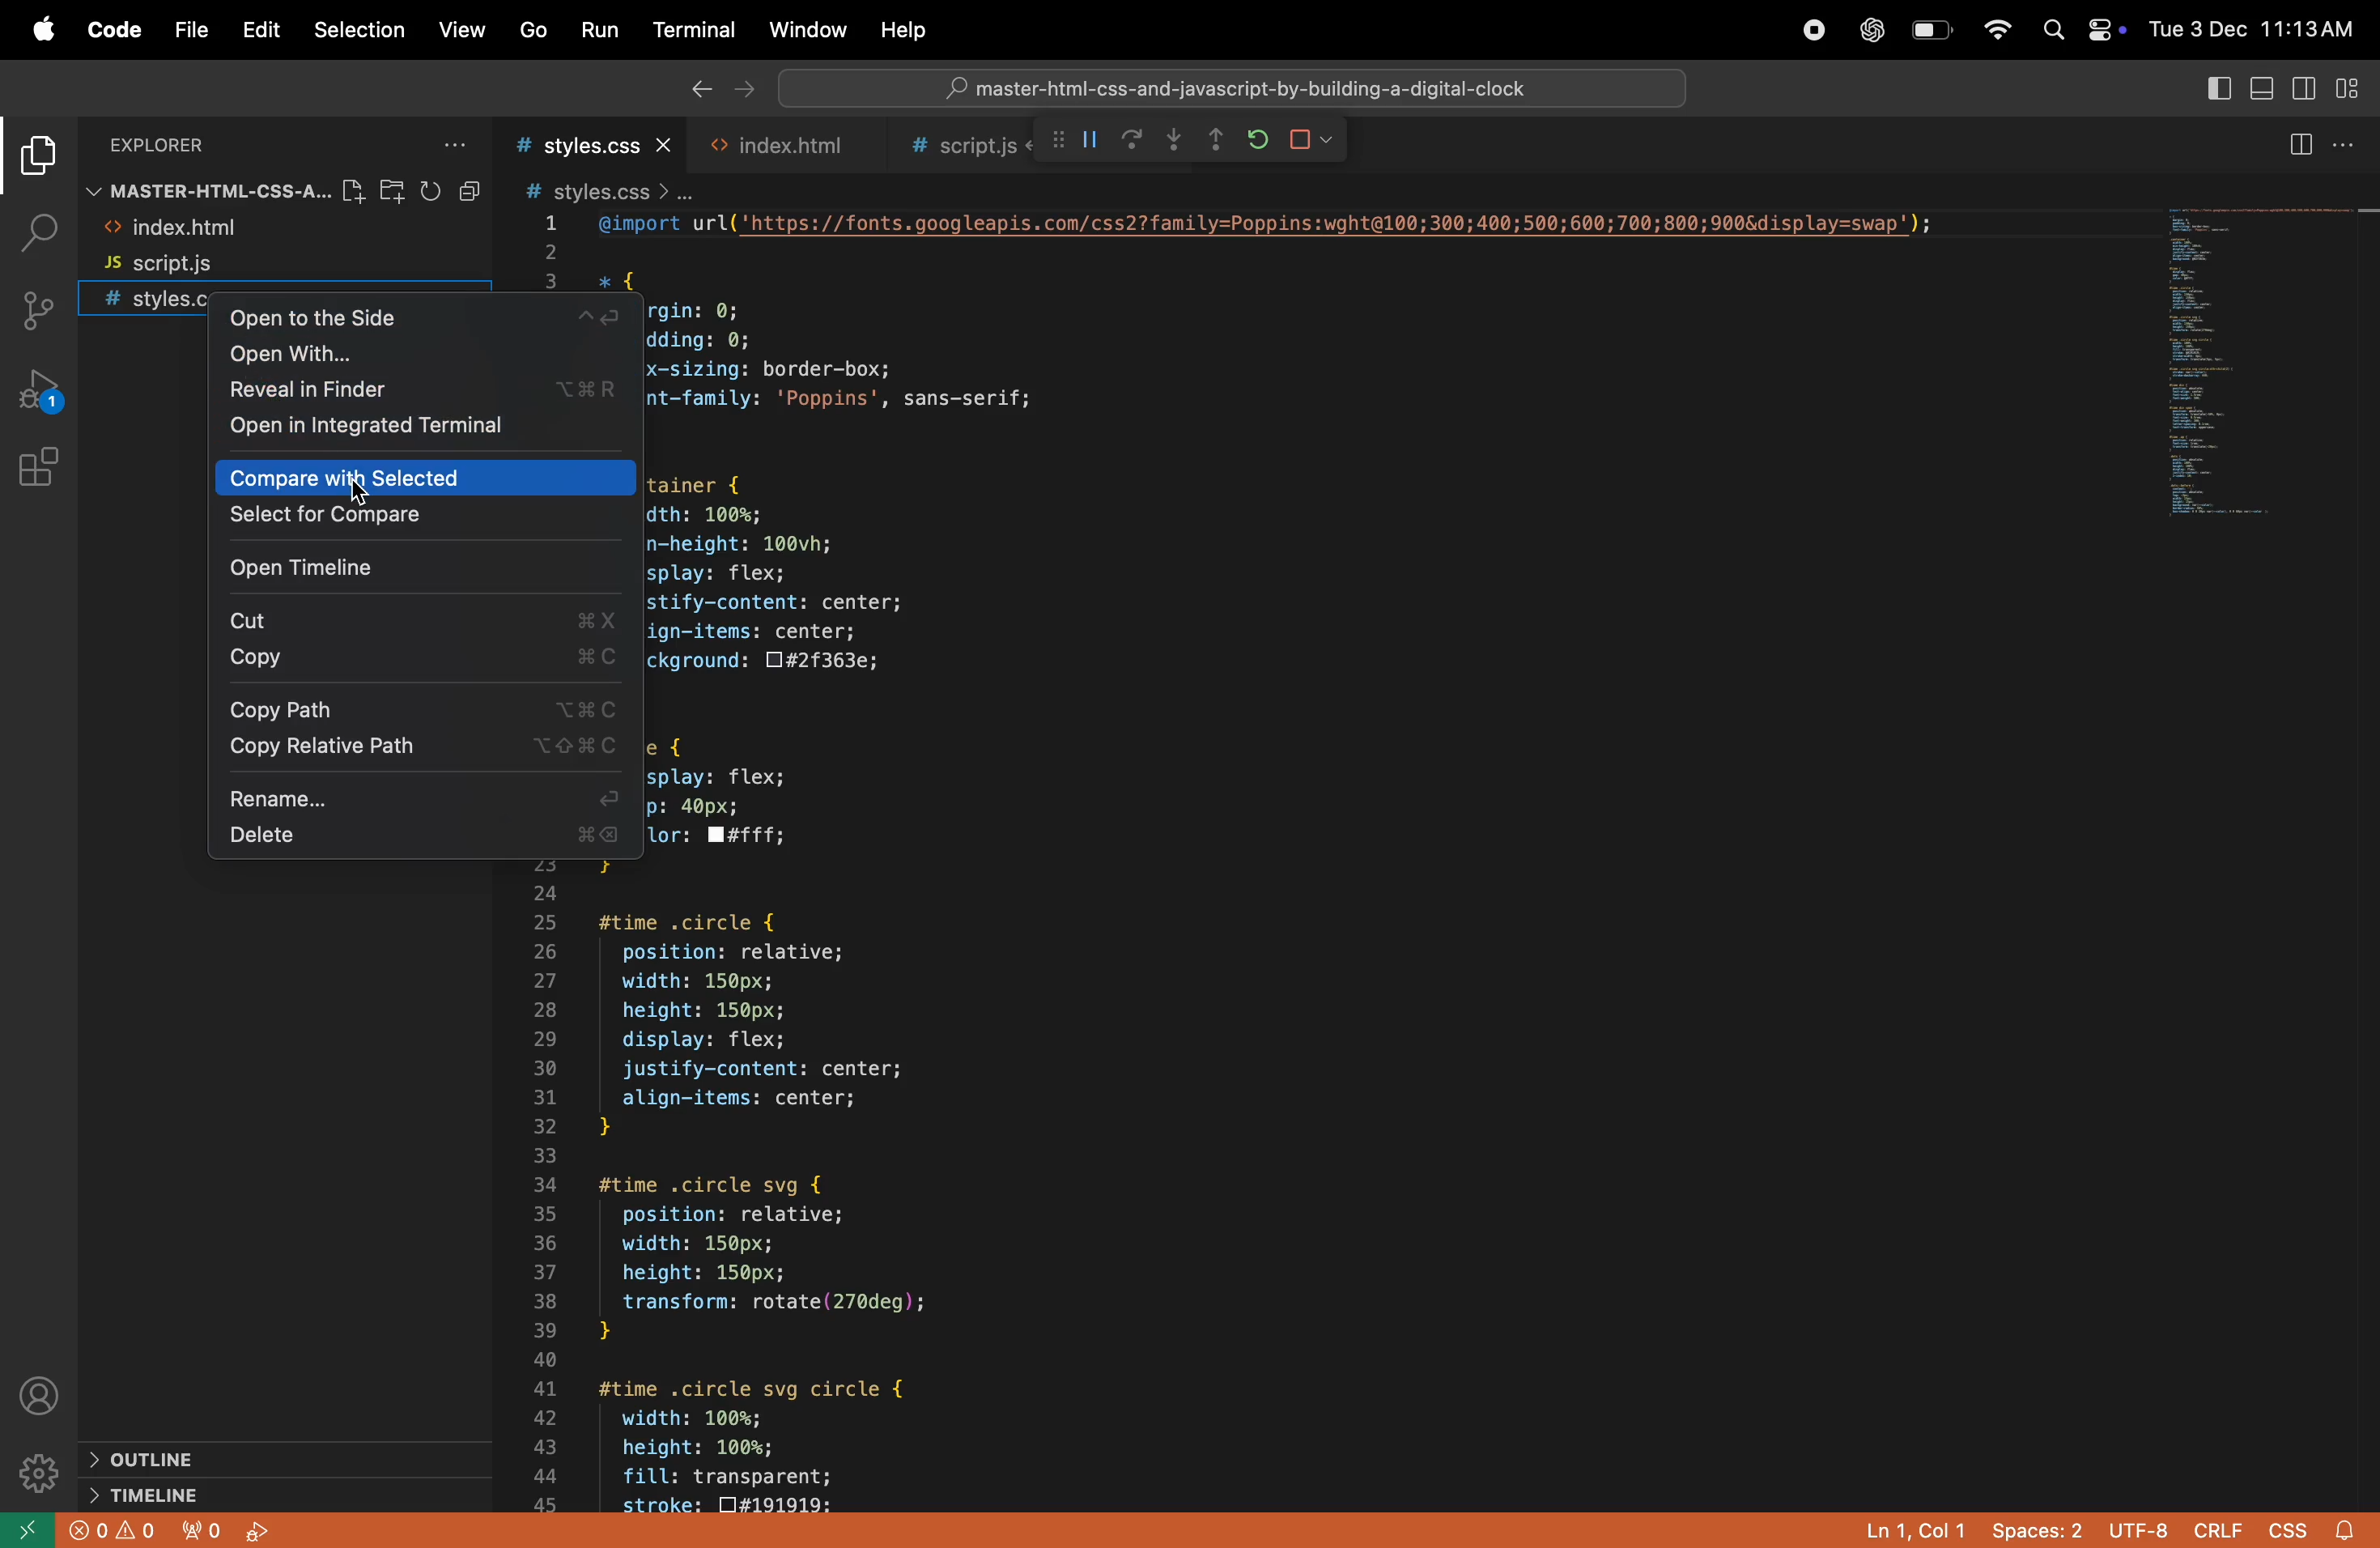 Image resolution: width=2380 pixels, height=1548 pixels. Describe the element at coordinates (146, 302) in the screenshot. I see `style.css` at that location.